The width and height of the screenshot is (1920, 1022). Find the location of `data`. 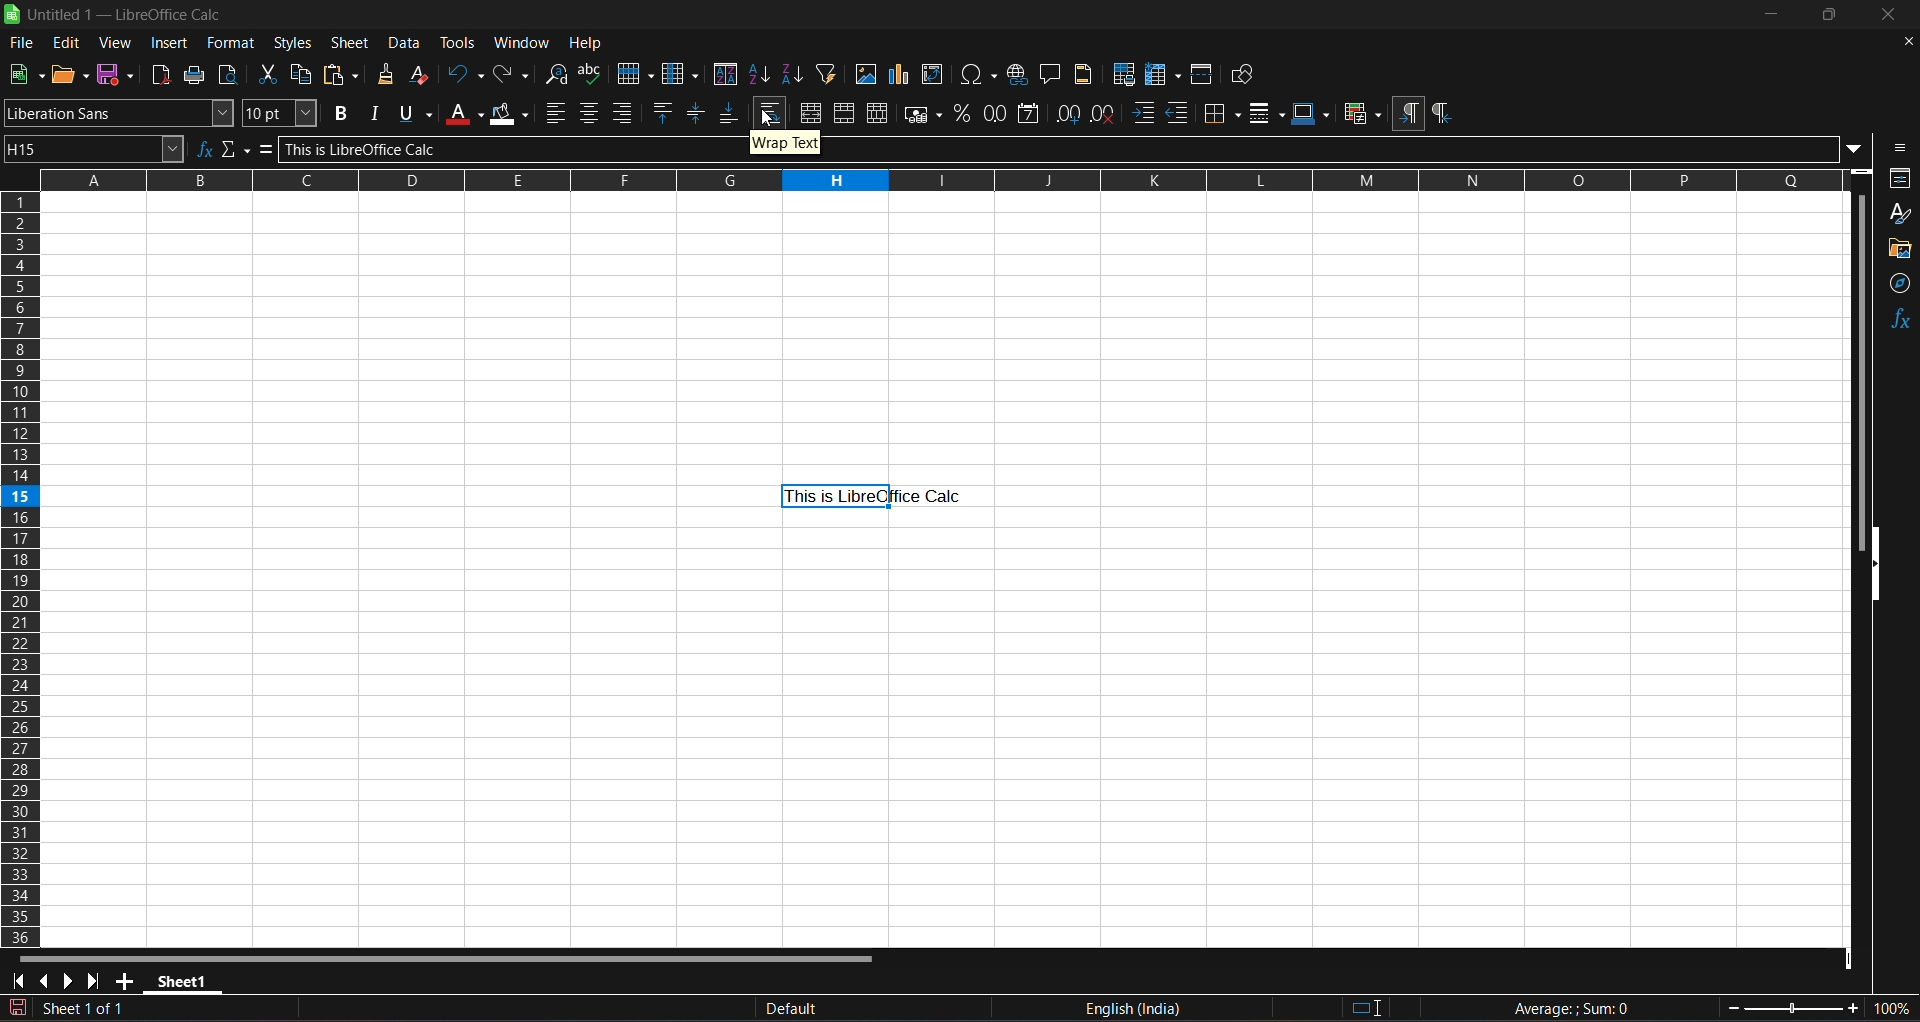

data is located at coordinates (405, 41).